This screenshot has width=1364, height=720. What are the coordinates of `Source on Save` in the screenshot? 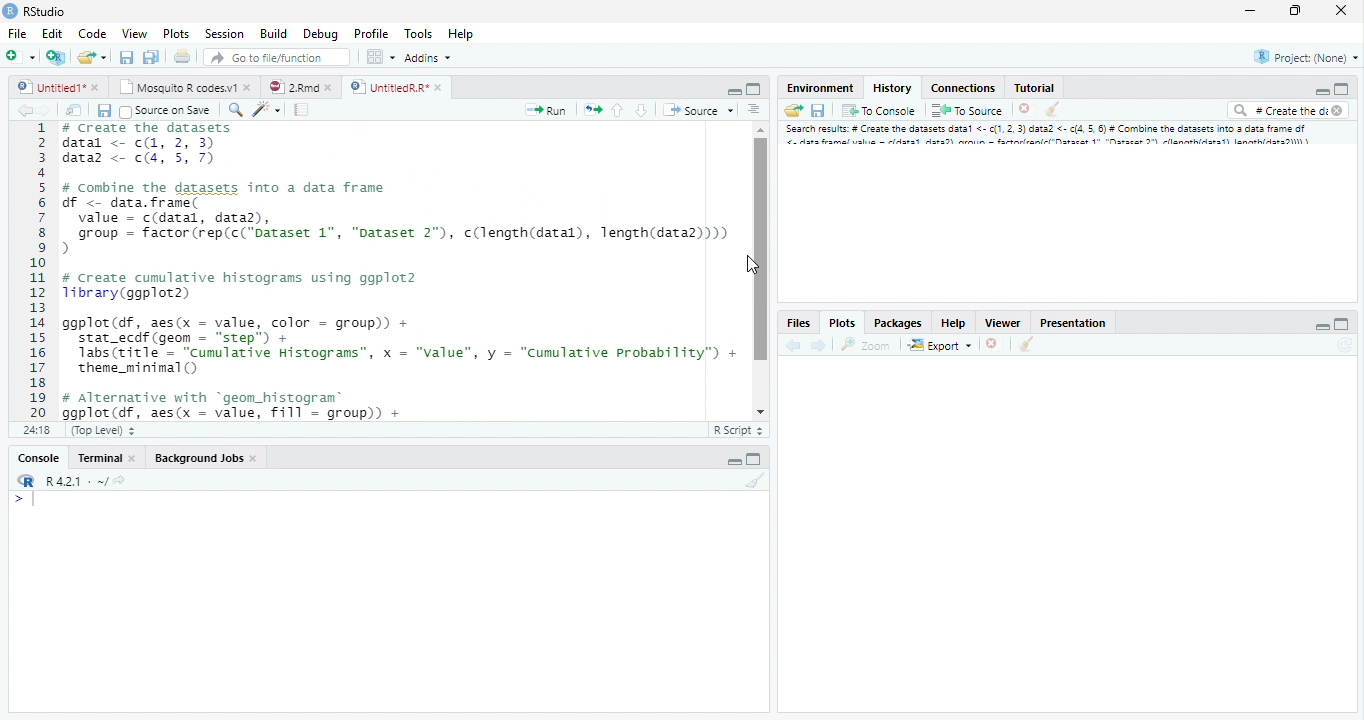 It's located at (165, 112).